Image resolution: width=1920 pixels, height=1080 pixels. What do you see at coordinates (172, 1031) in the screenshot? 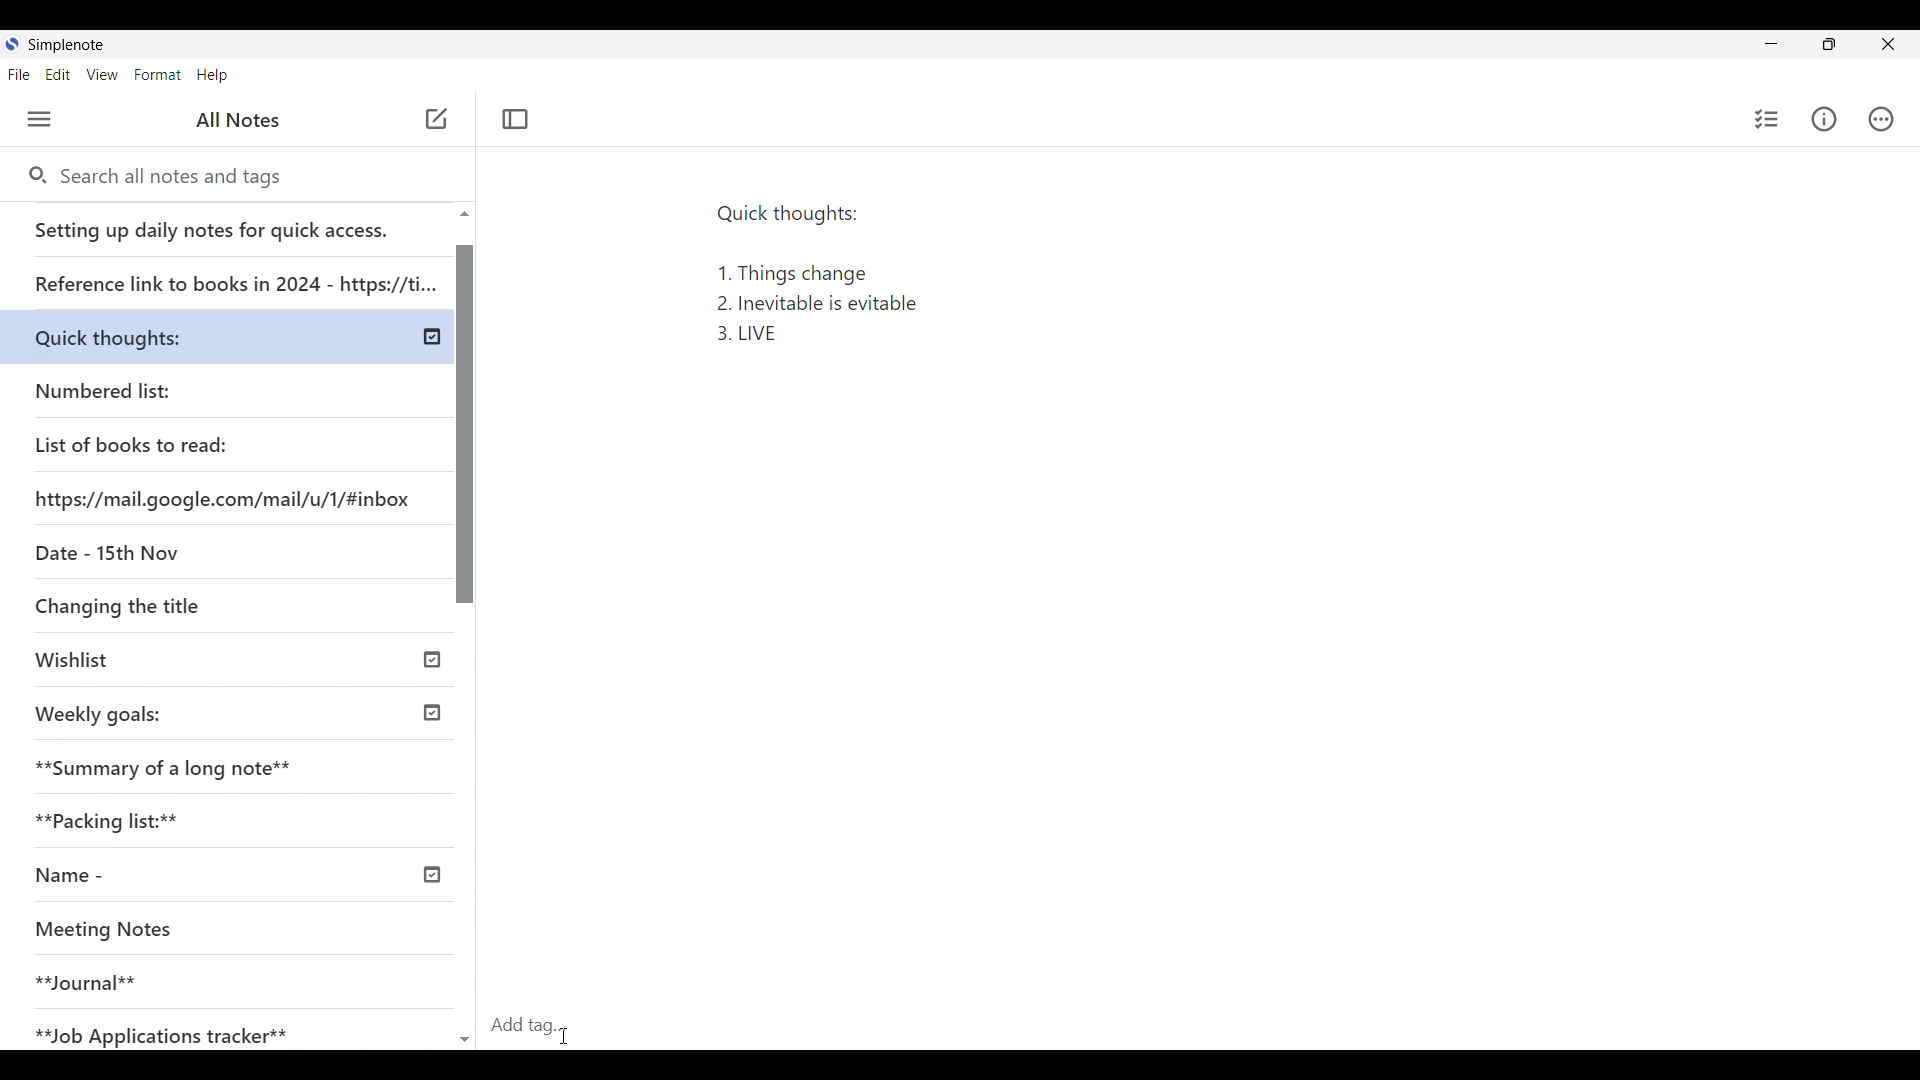
I see `Job Application tracker` at bounding box center [172, 1031].